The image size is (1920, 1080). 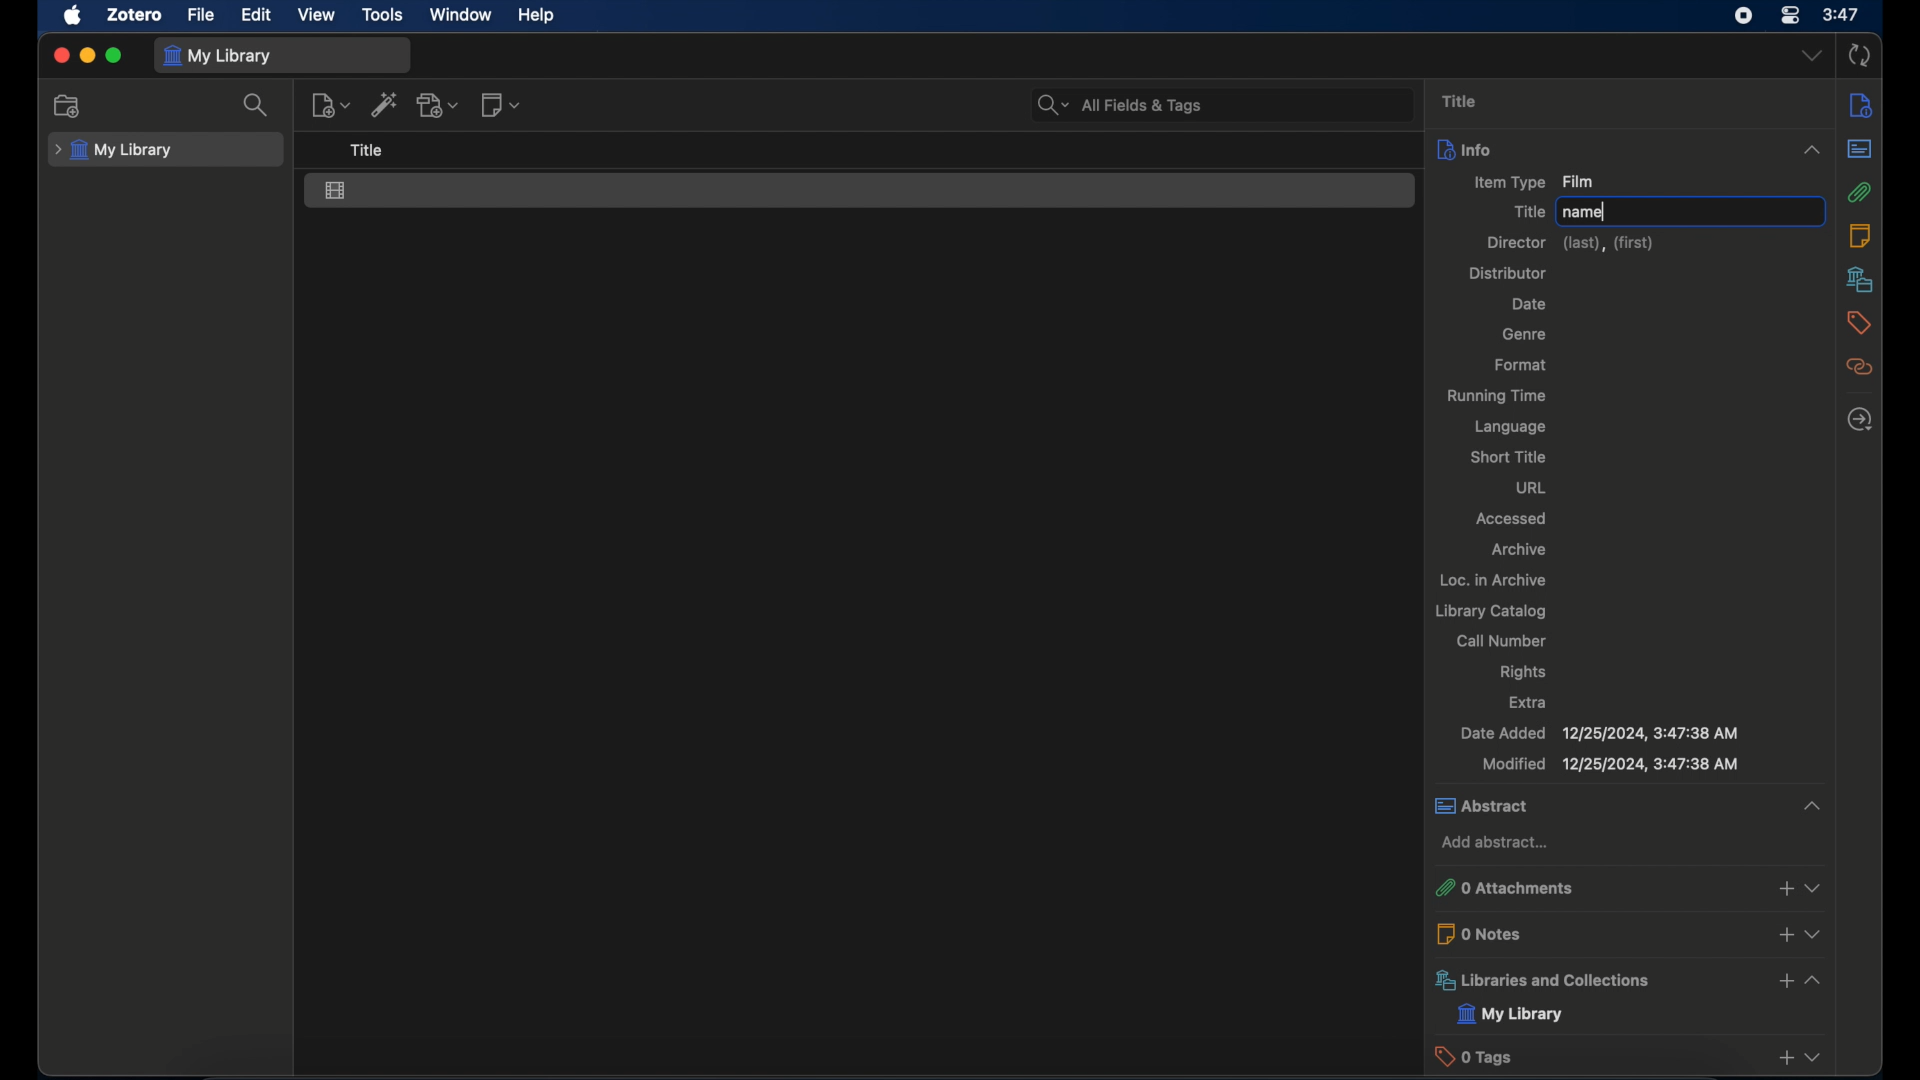 What do you see at coordinates (113, 150) in the screenshot?
I see `my library` at bounding box center [113, 150].